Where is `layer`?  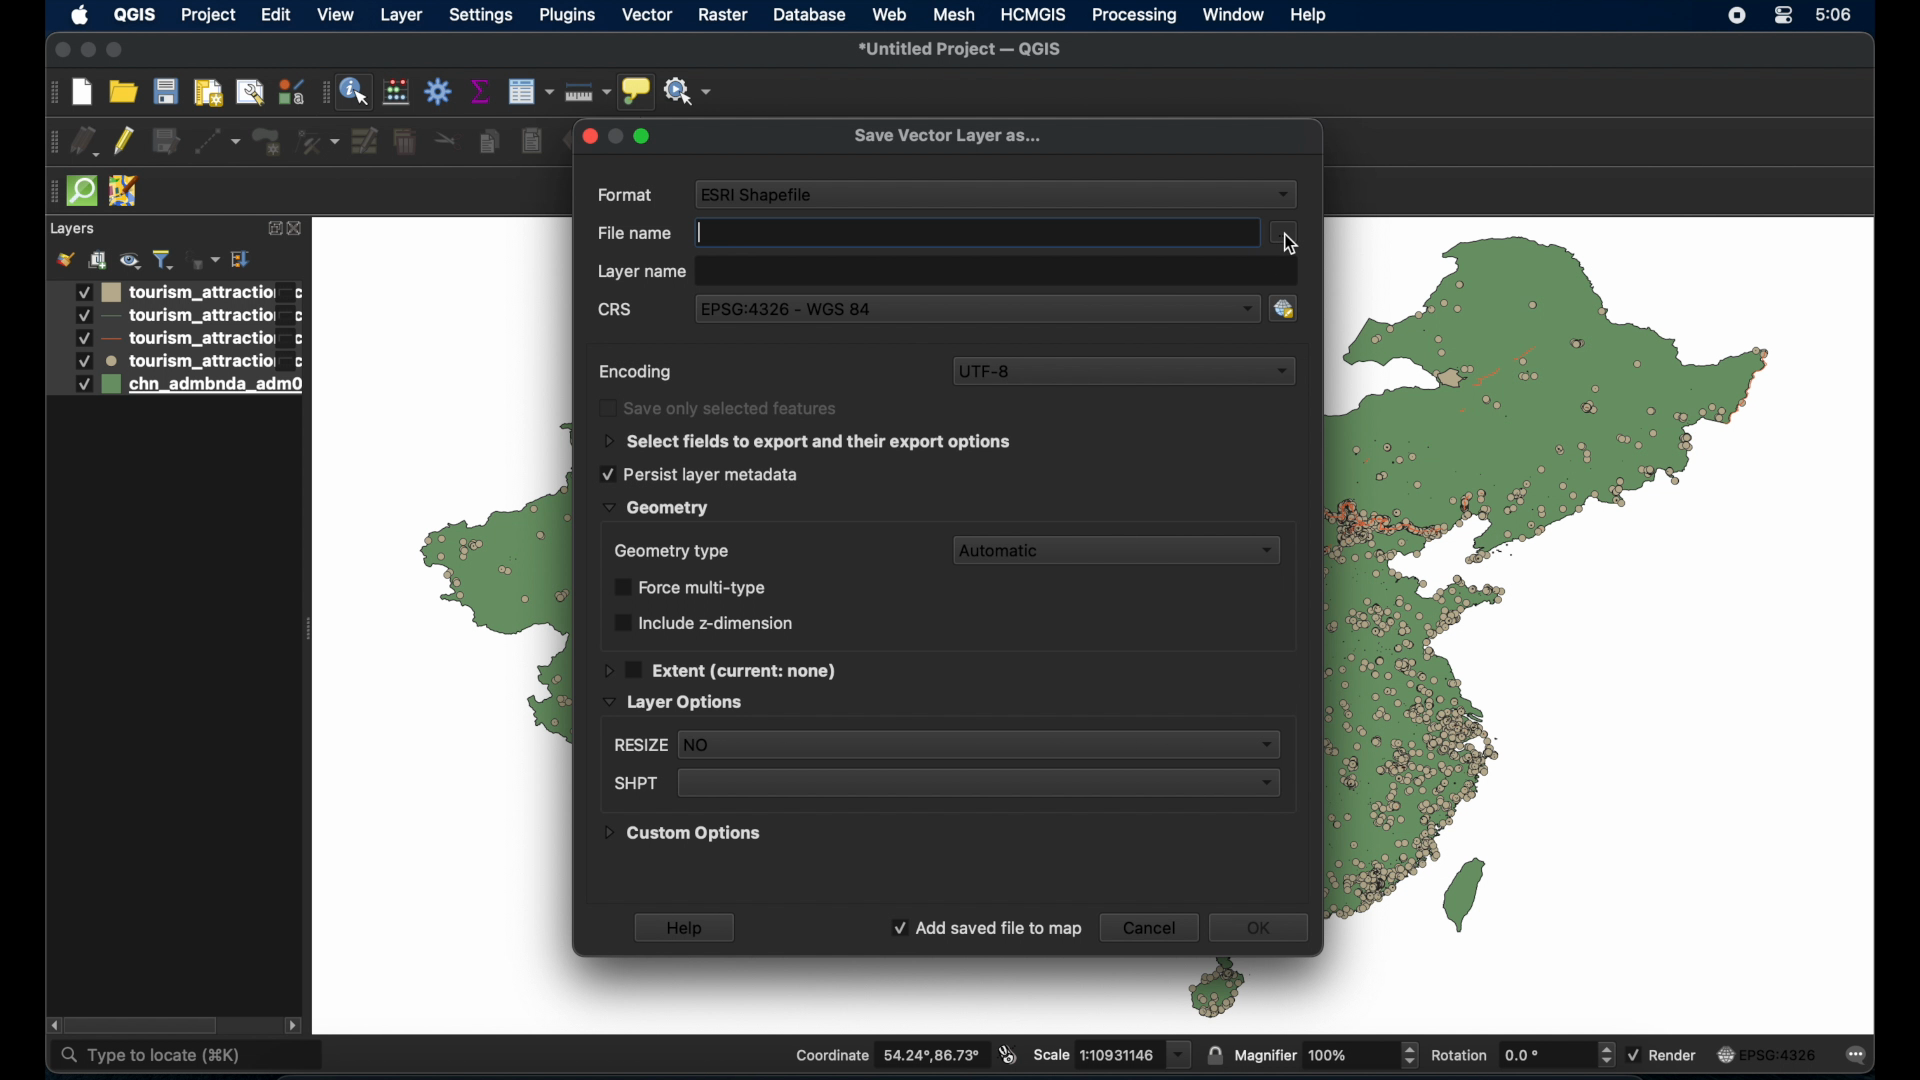 layer is located at coordinates (401, 18).